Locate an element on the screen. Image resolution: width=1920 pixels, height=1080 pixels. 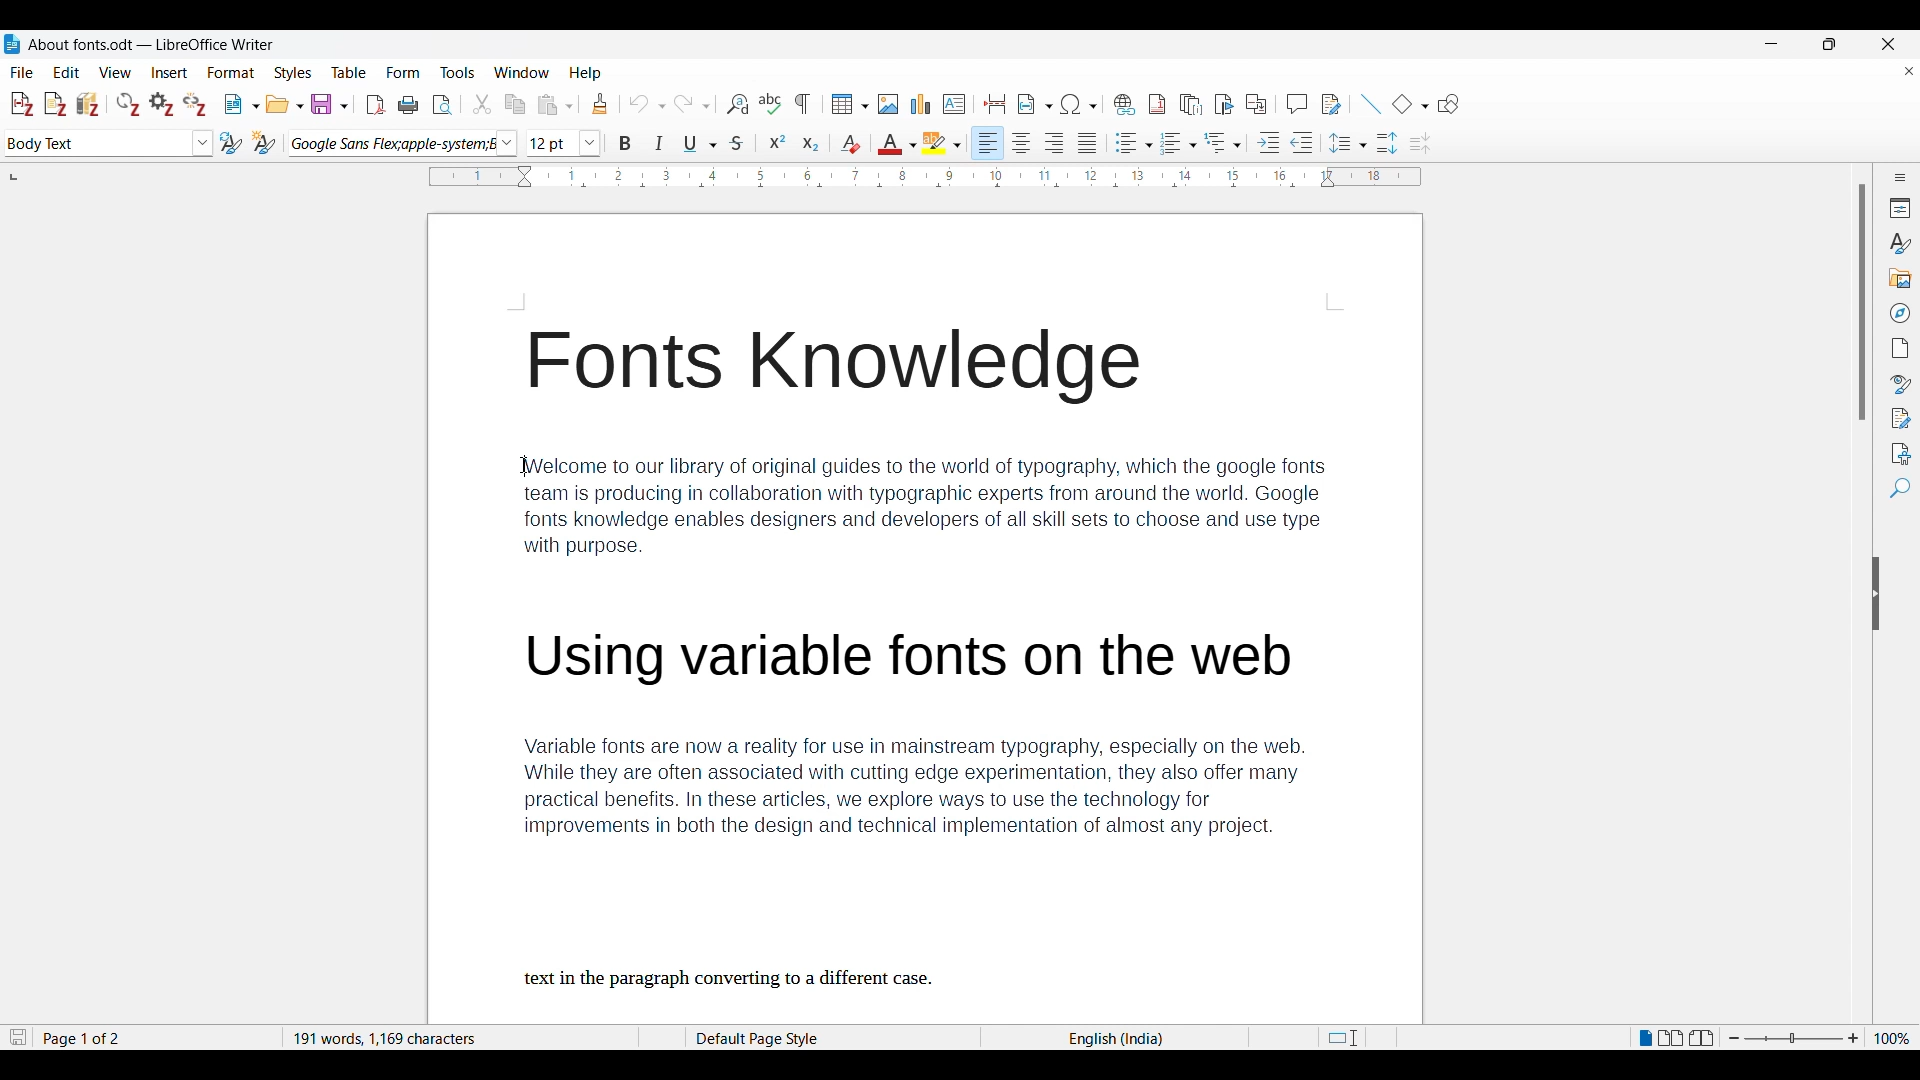
Cut is located at coordinates (482, 104).